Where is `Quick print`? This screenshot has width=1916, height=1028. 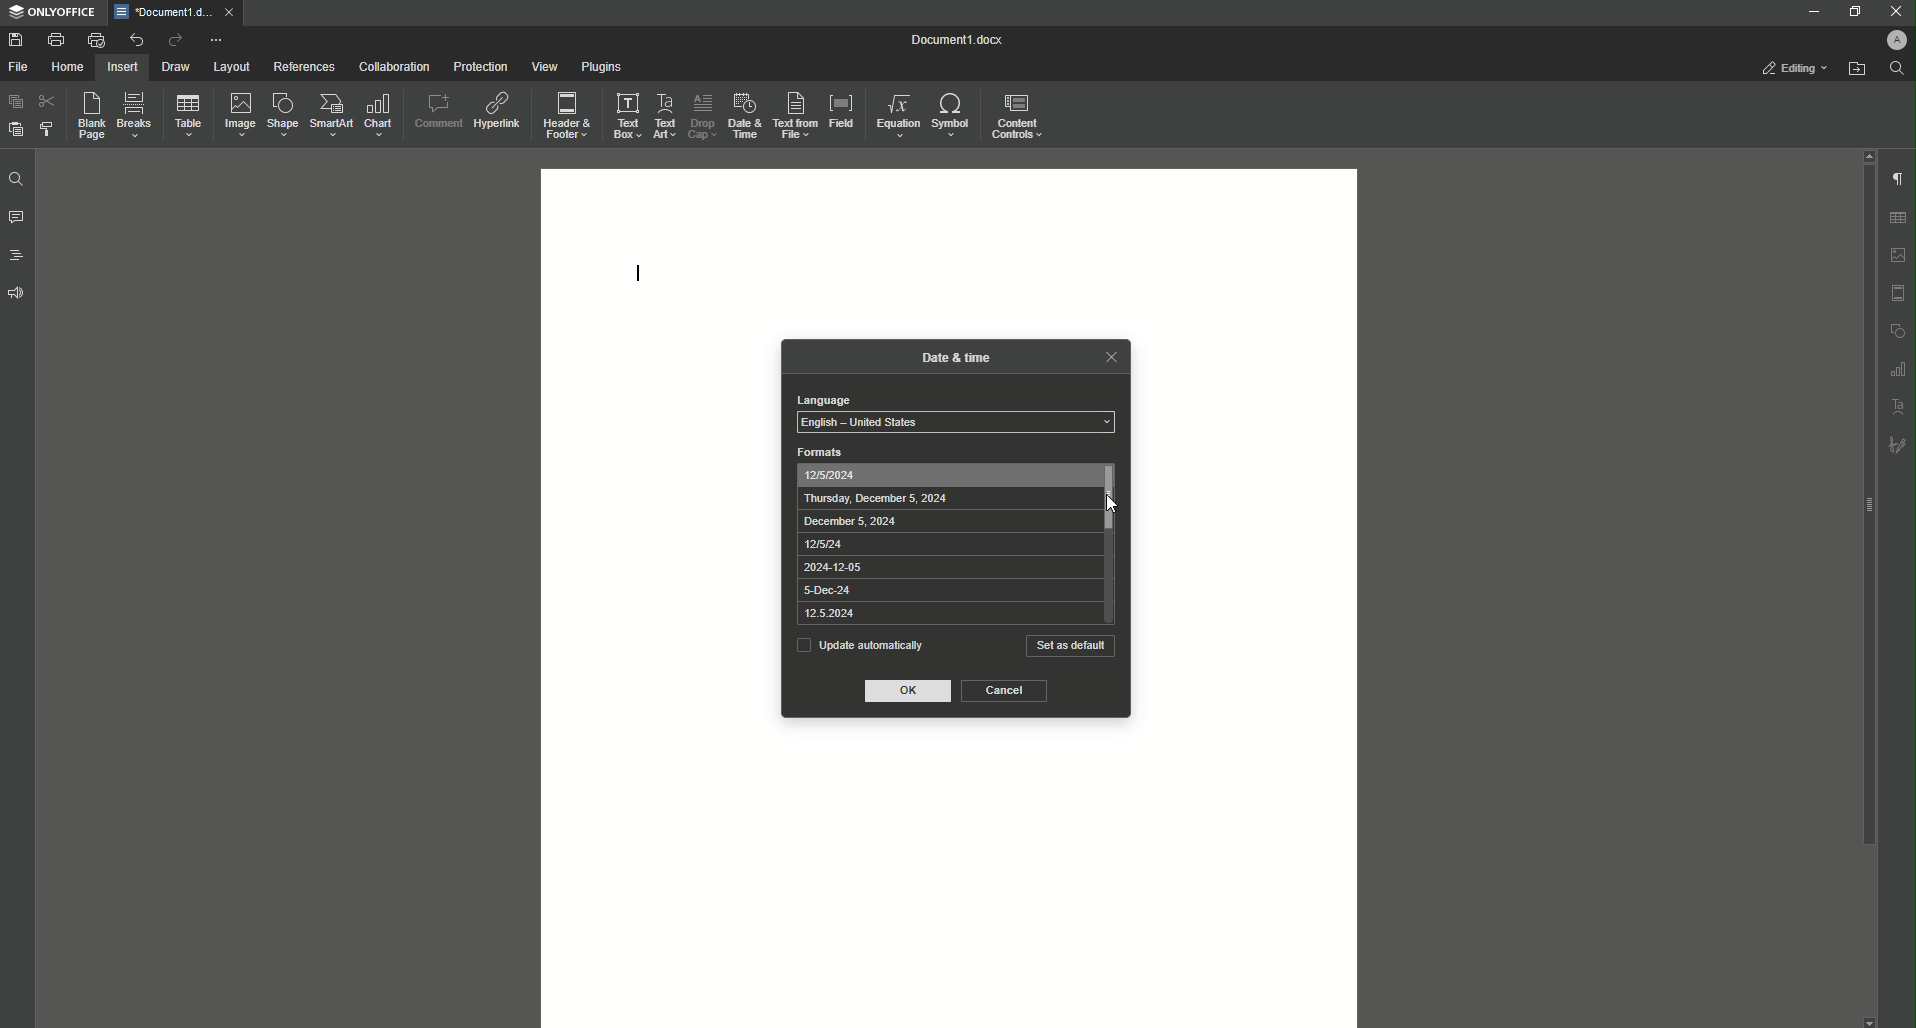 Quick print is located at coordinates (95, 40).